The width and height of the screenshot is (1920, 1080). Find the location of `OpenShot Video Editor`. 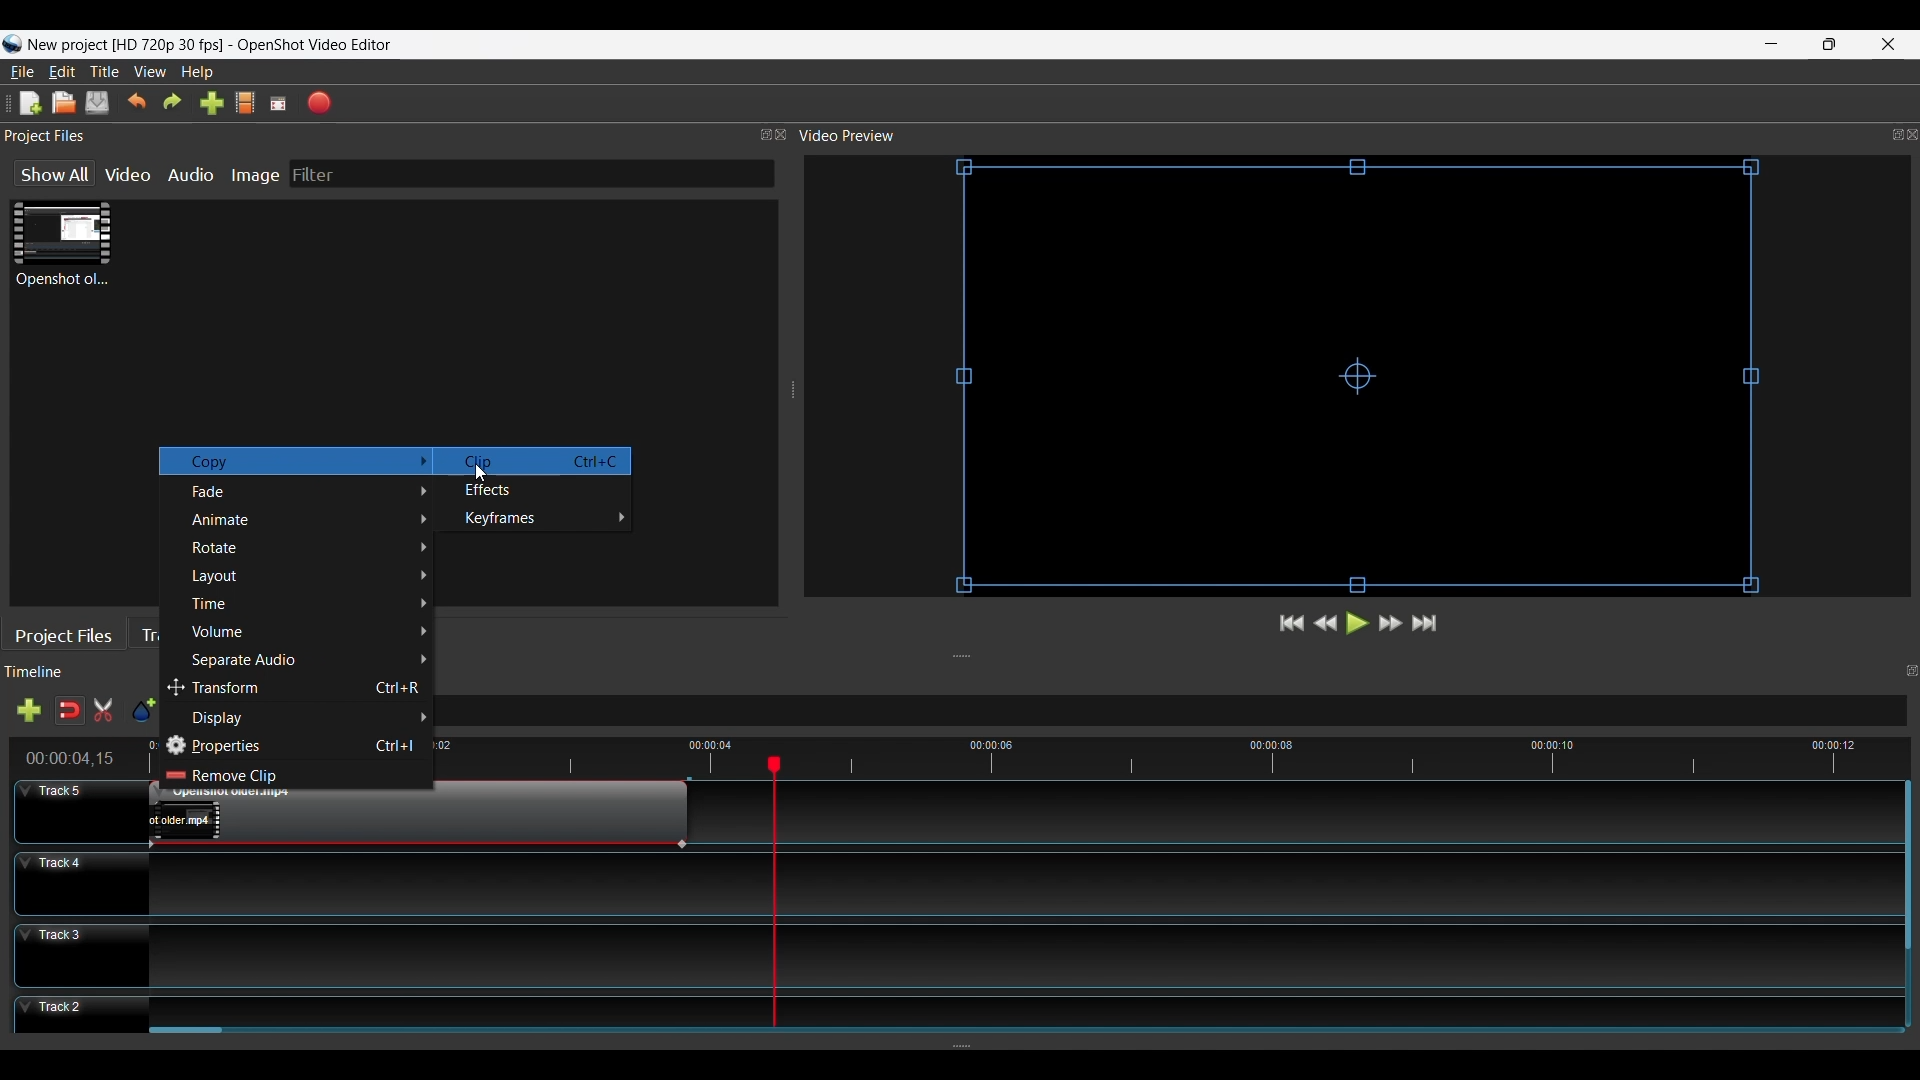

OpenShot Video Editor is located at coordinates (323, 46).